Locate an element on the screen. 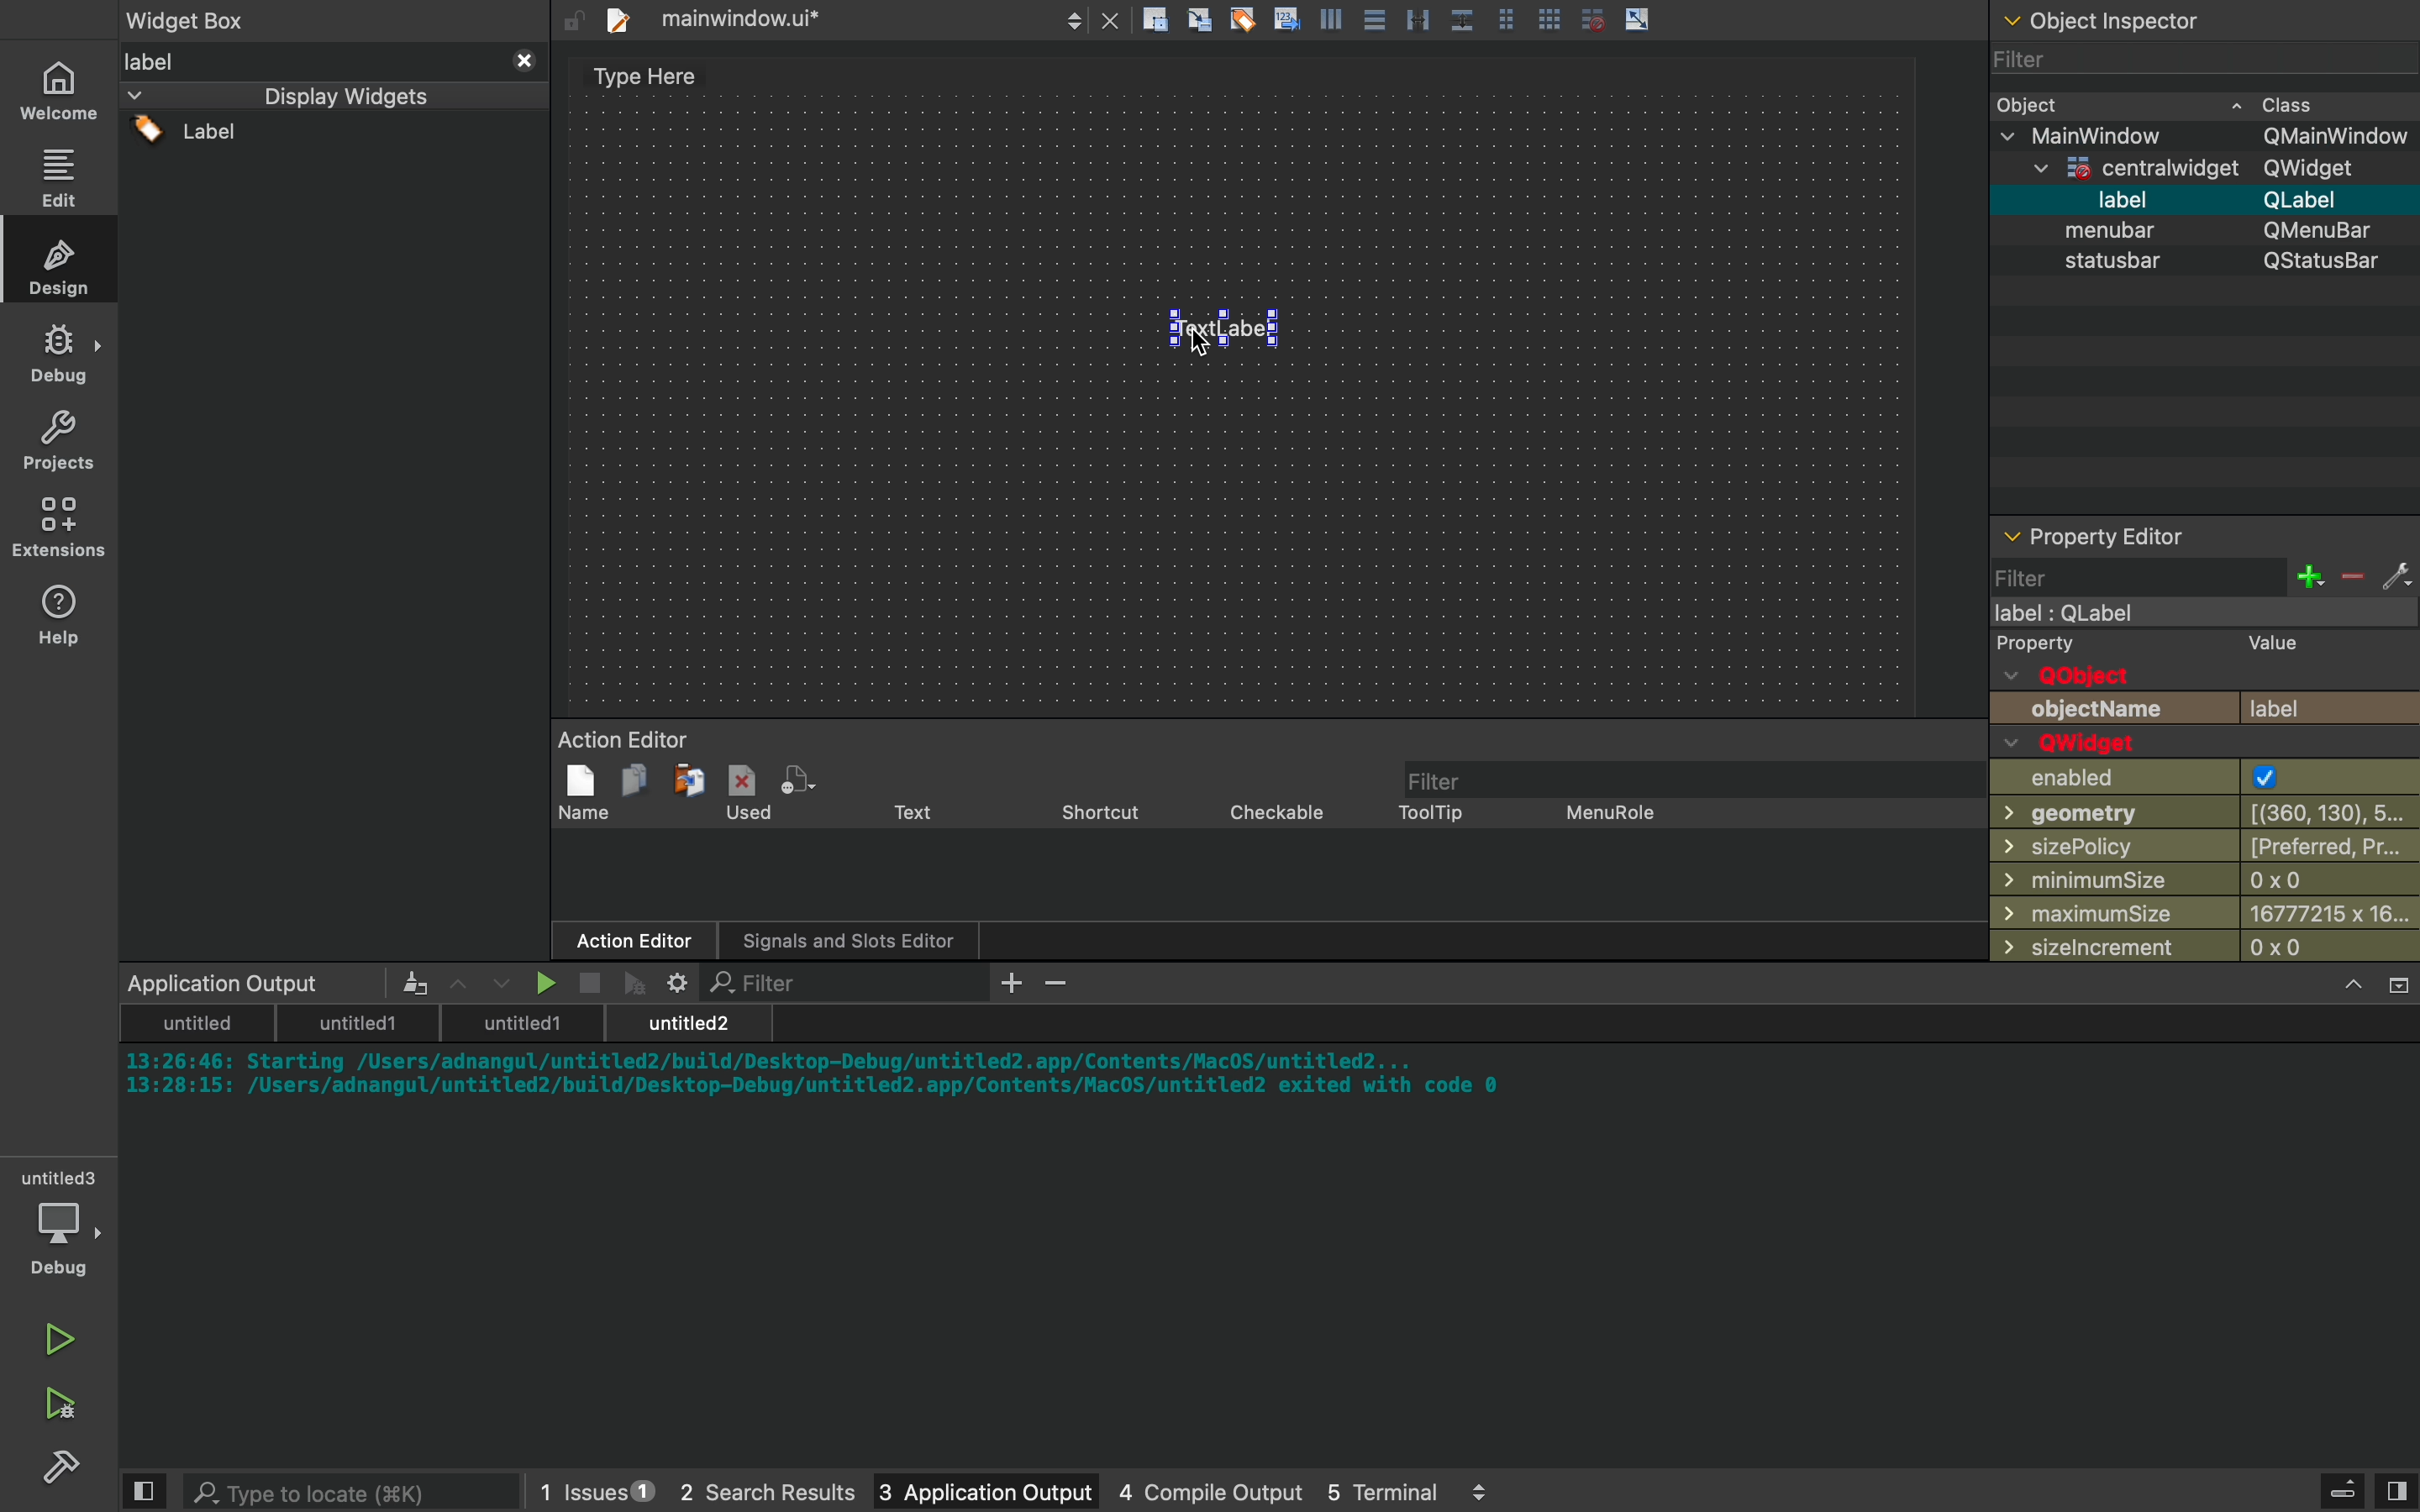 This screenshot has height=1512, width=2420.  is located at coordinates (60, 354).